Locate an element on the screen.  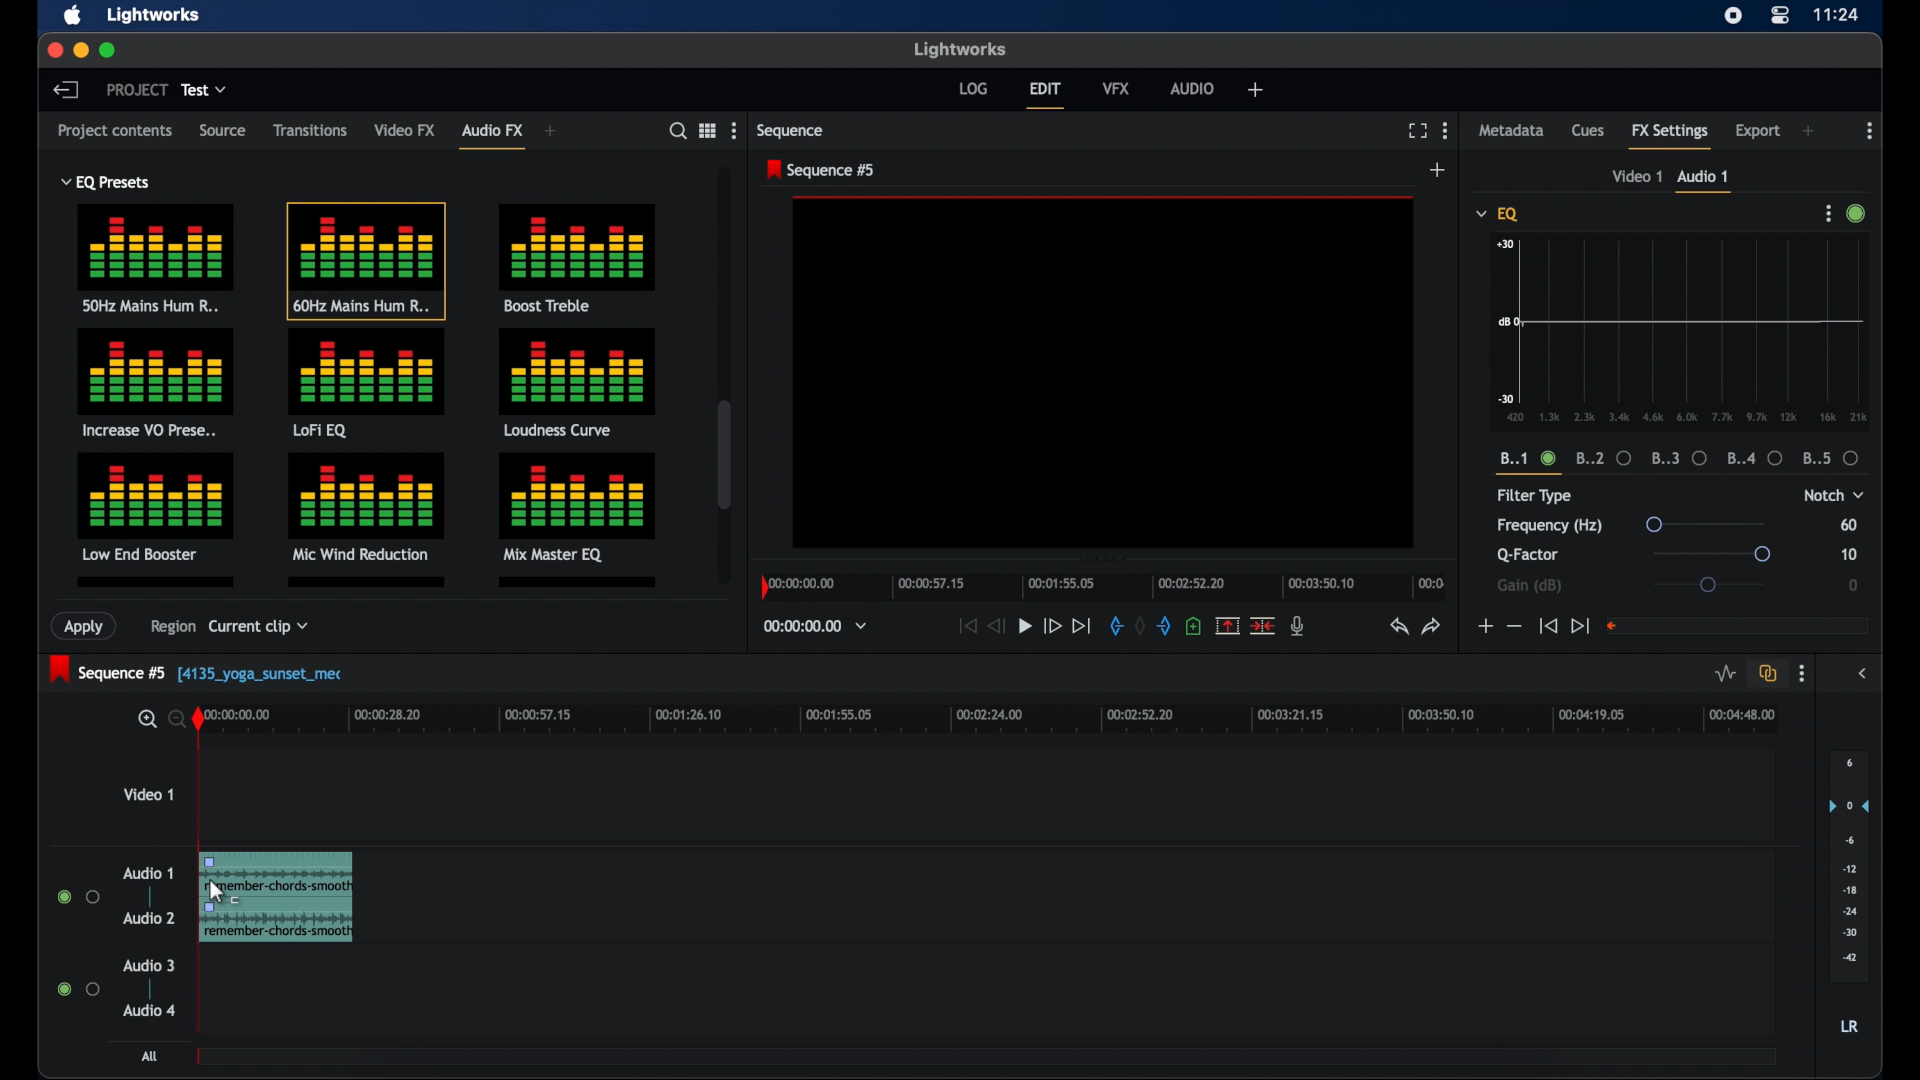
jump to end is located at coordinates (1081, 625).